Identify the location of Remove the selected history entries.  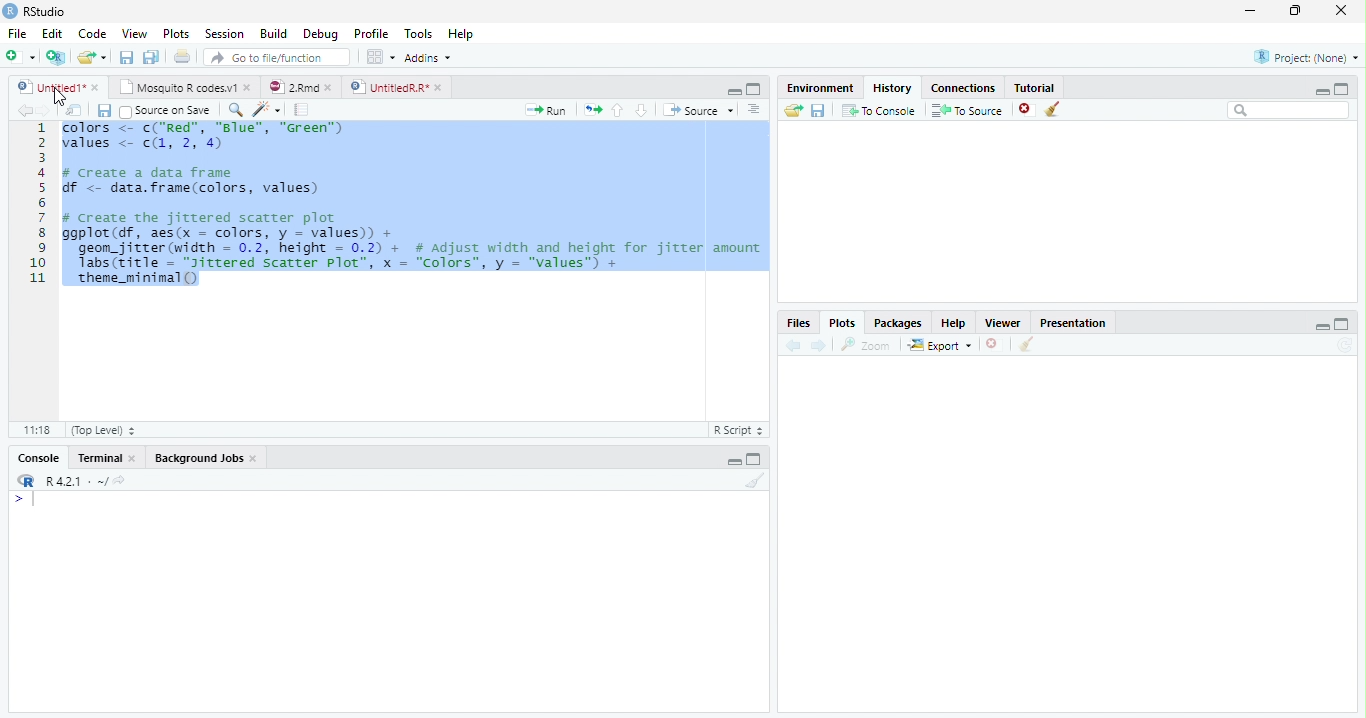
(1027, 110).